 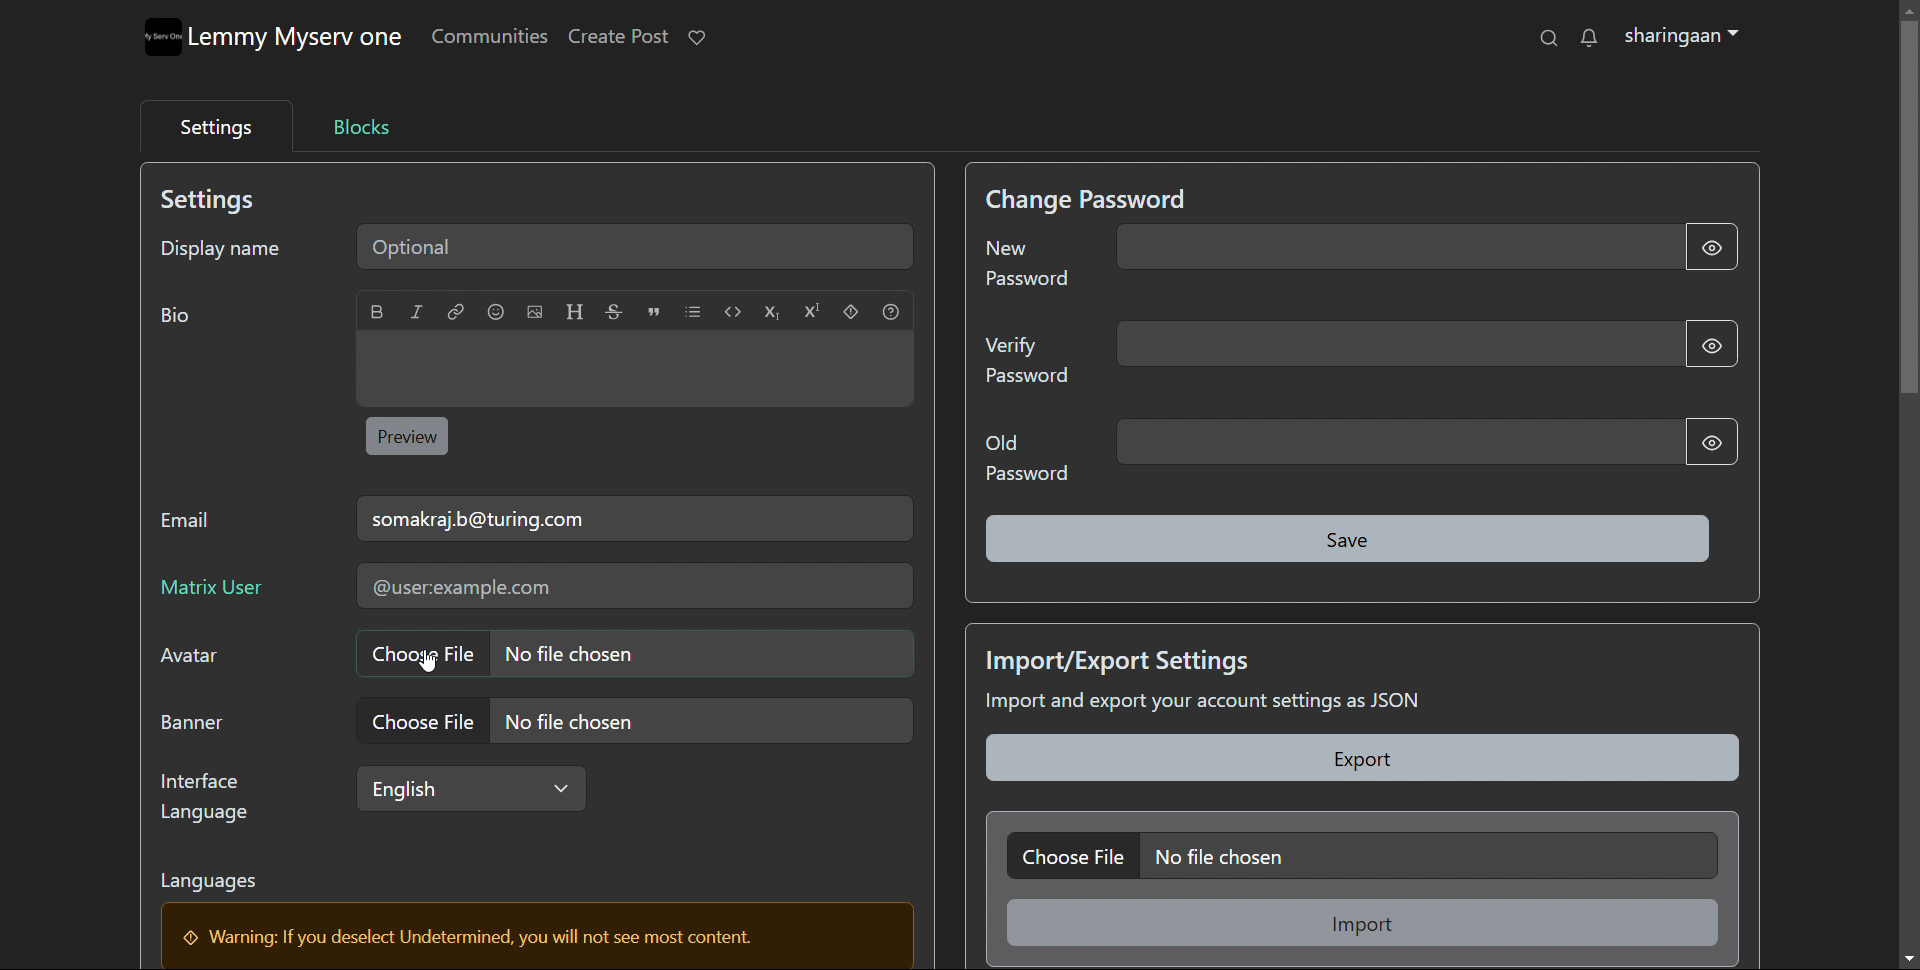 I want to click on list, so click(x=692, y=311).